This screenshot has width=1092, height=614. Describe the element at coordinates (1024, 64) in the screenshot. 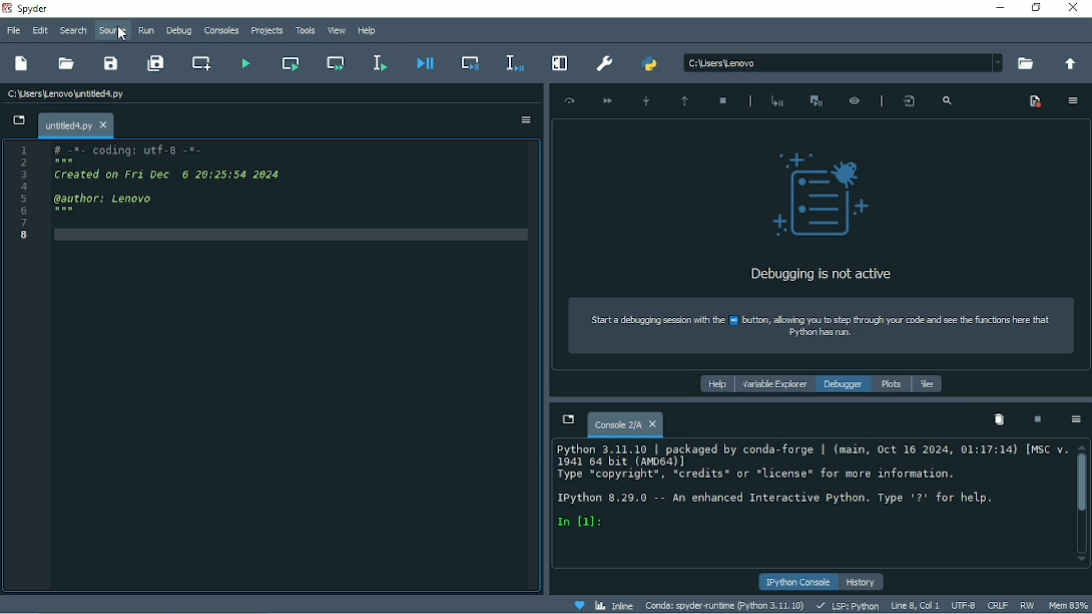

I see `Browse a working directory` at that location.